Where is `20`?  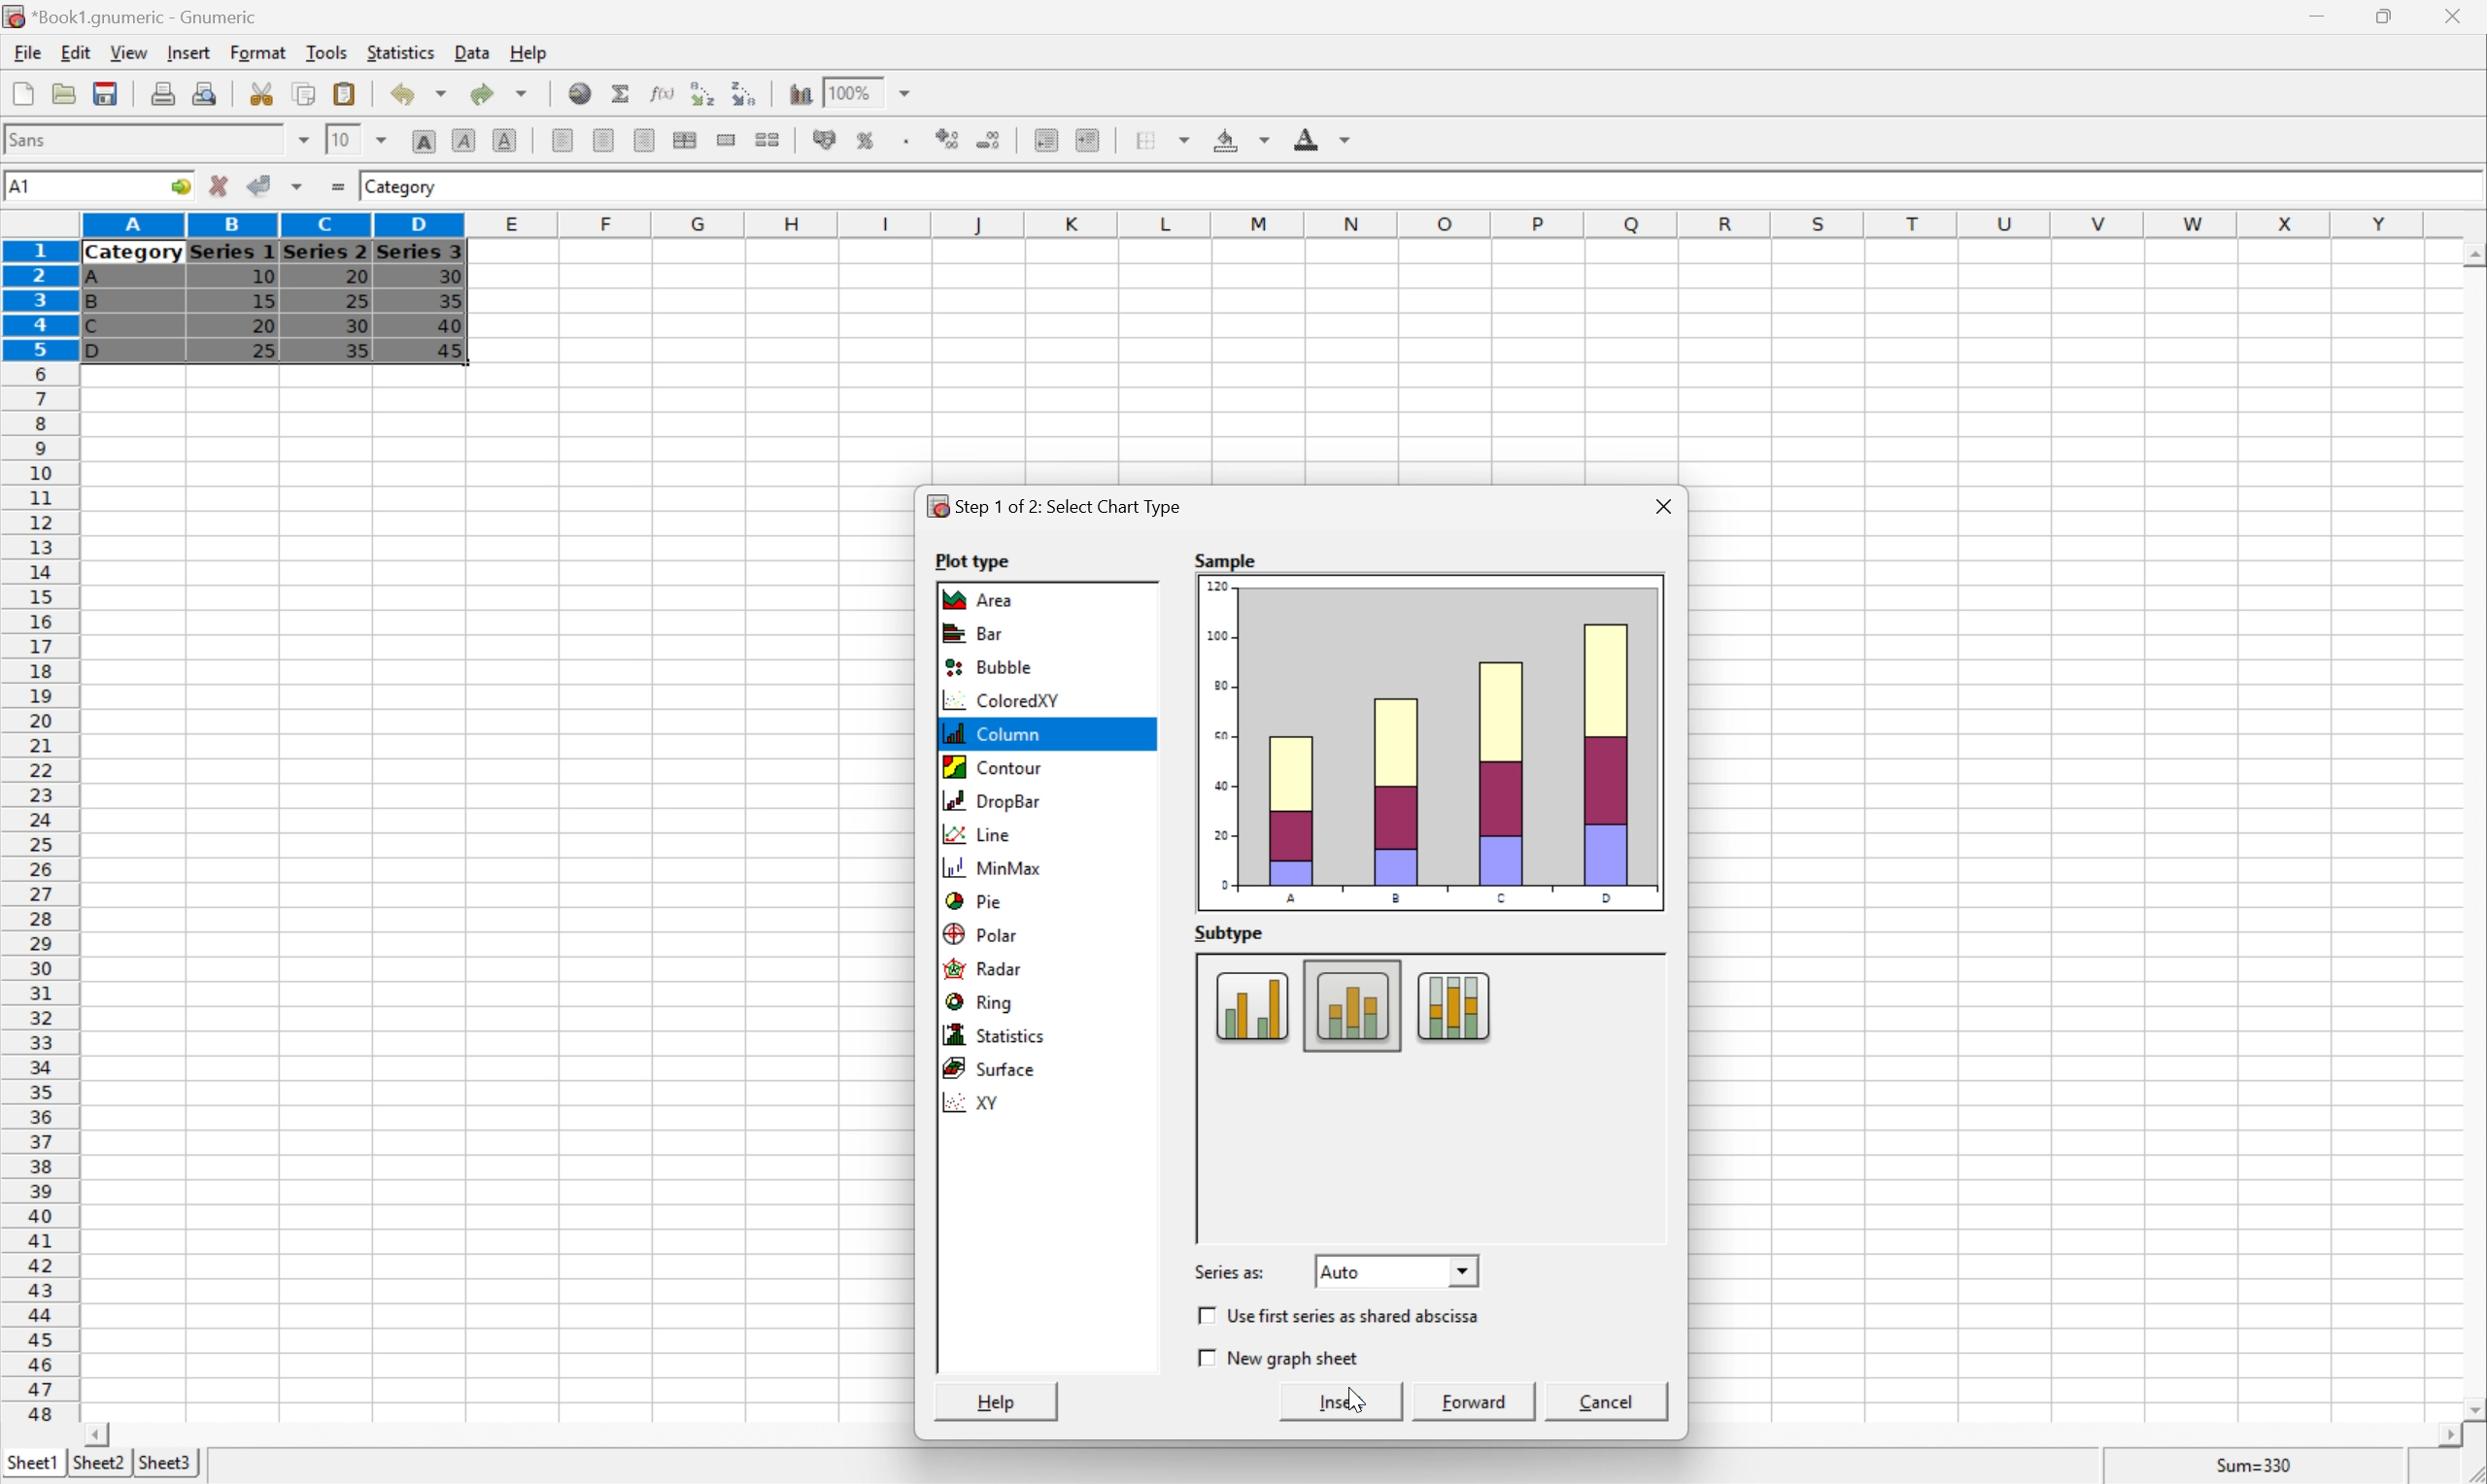 20 is located at coordinates (353, 273).